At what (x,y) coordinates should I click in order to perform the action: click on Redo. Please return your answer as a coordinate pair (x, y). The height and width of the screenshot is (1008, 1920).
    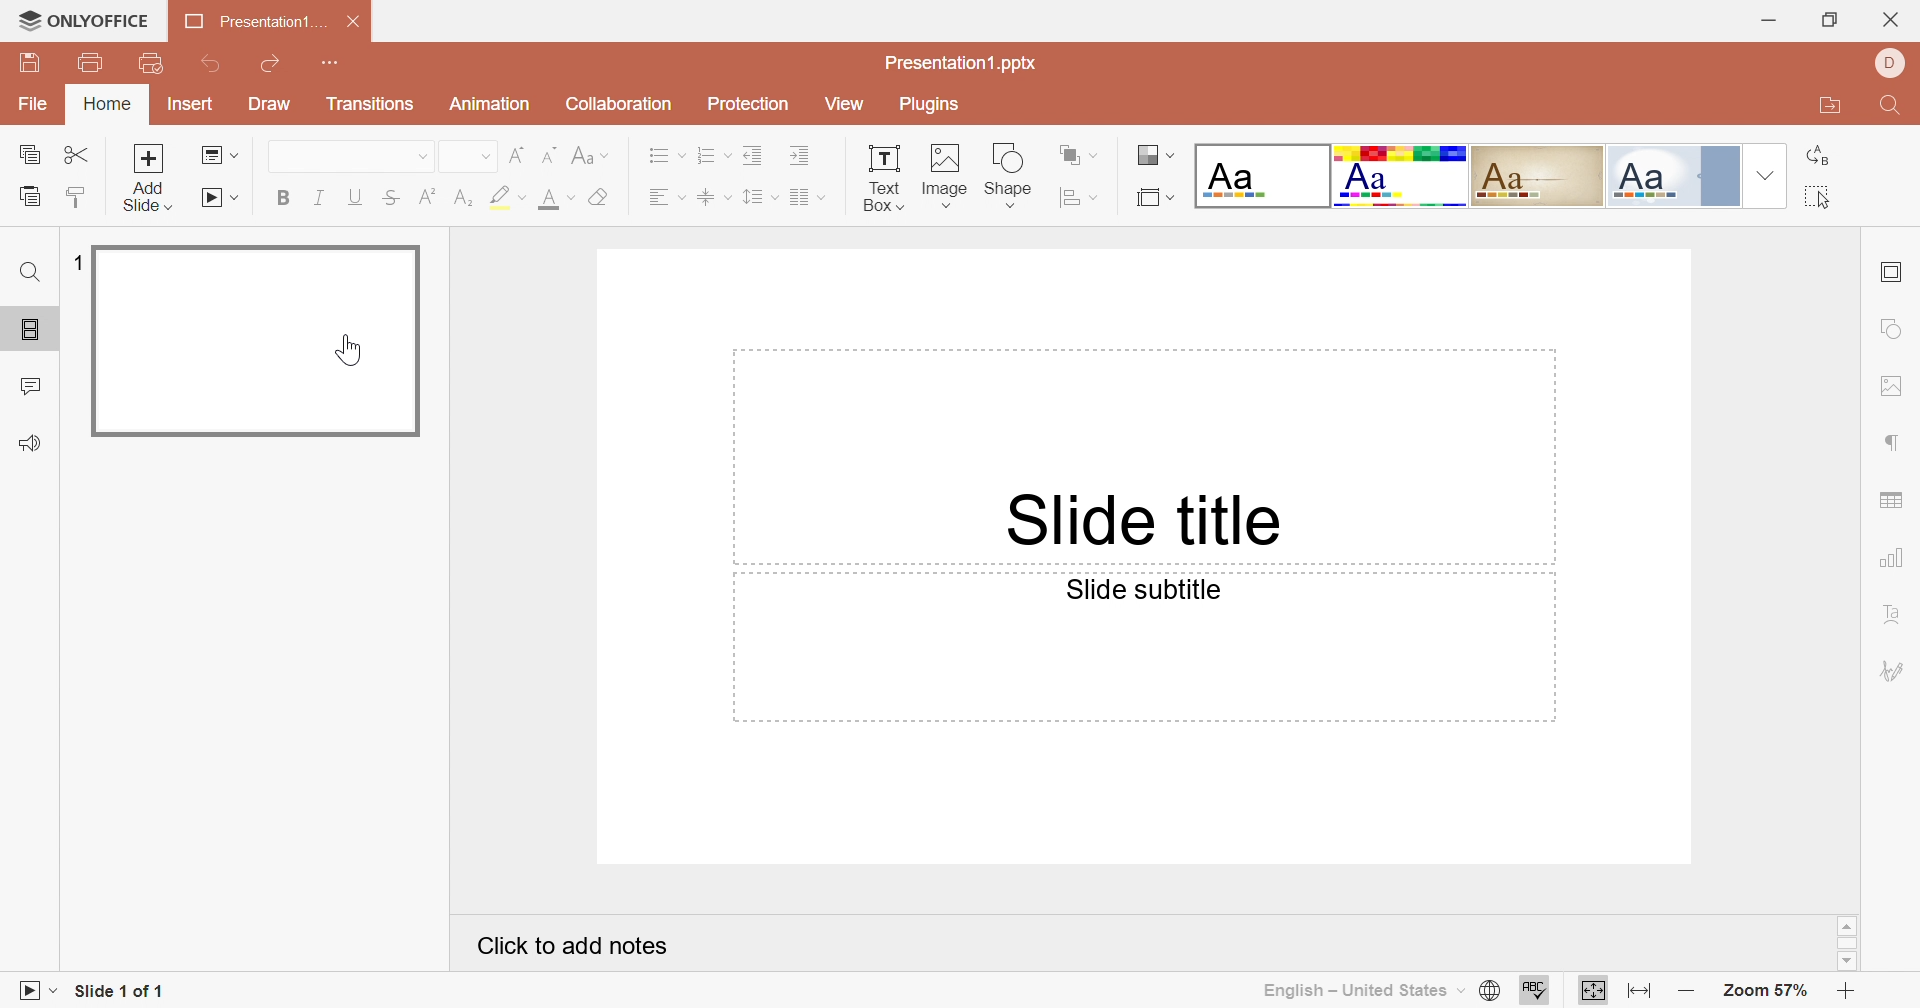
    Looking at the image, I should click on (271, 63).